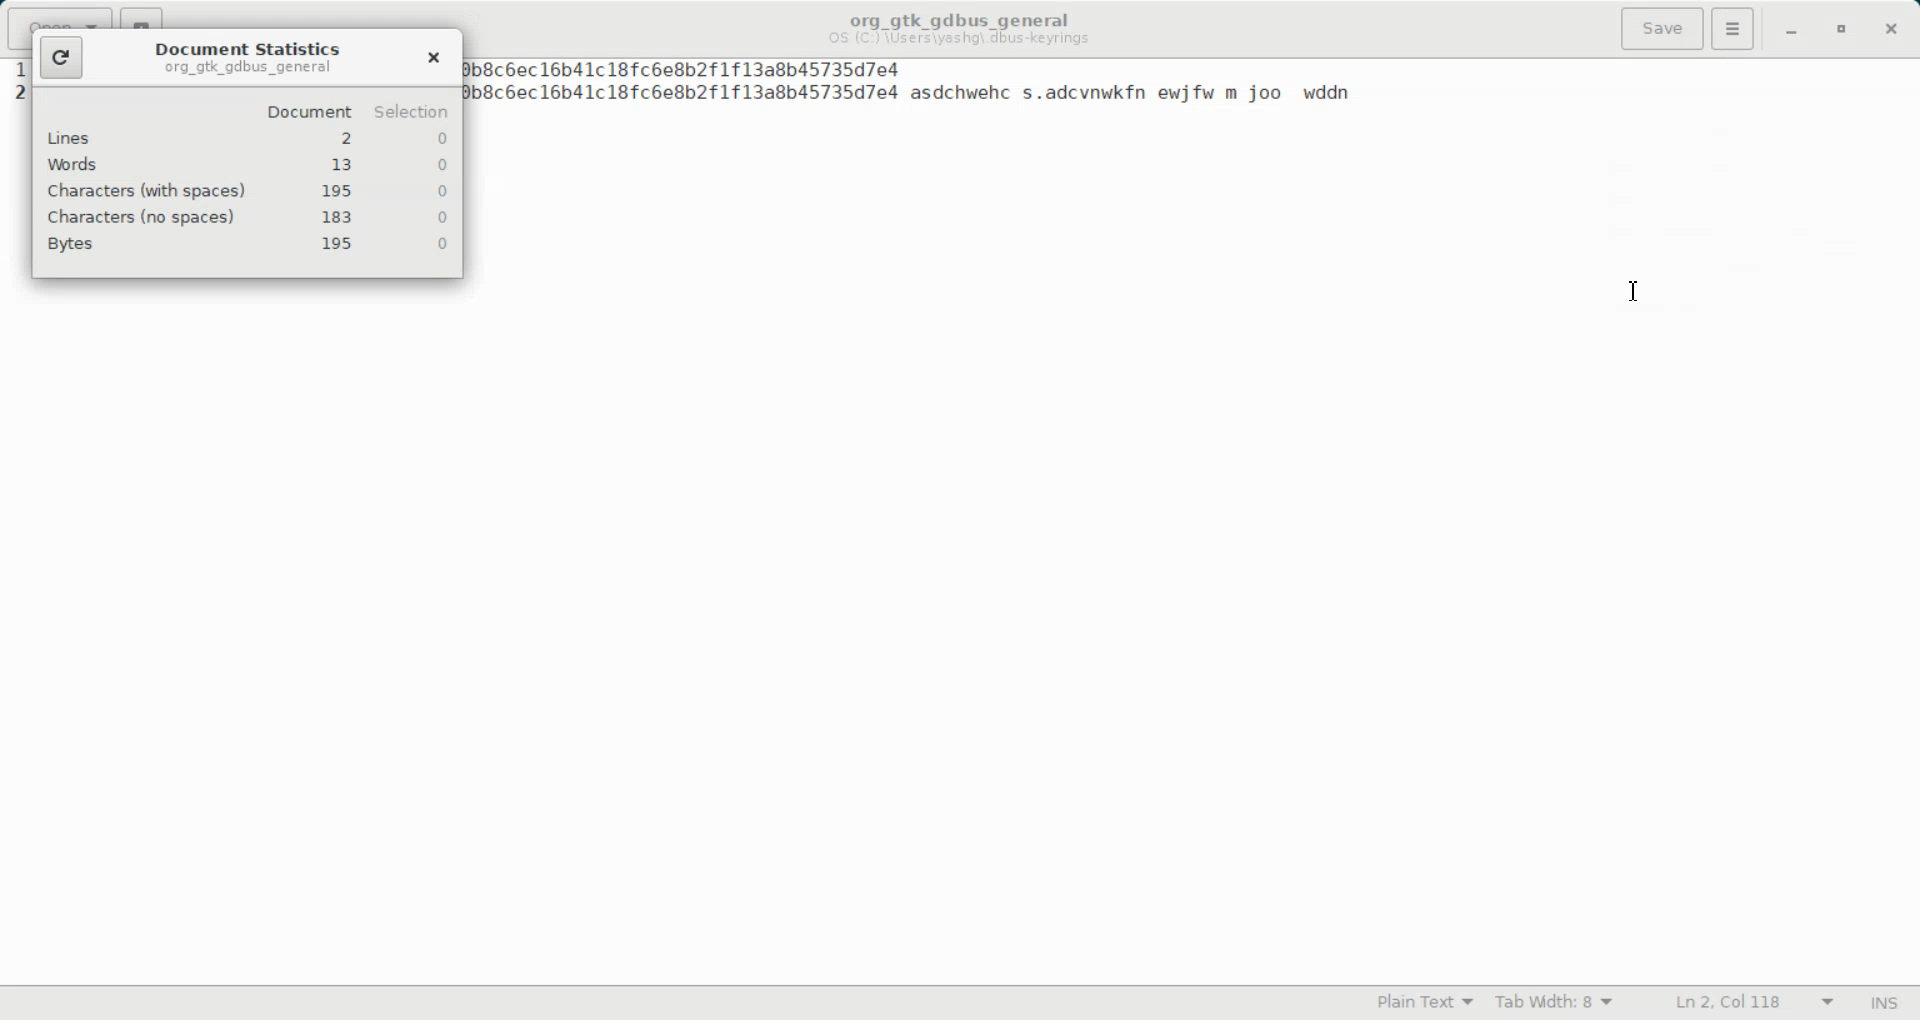 This screenshot has height=1020, width=1920. I want to click on INS, so click(1885, 1003).